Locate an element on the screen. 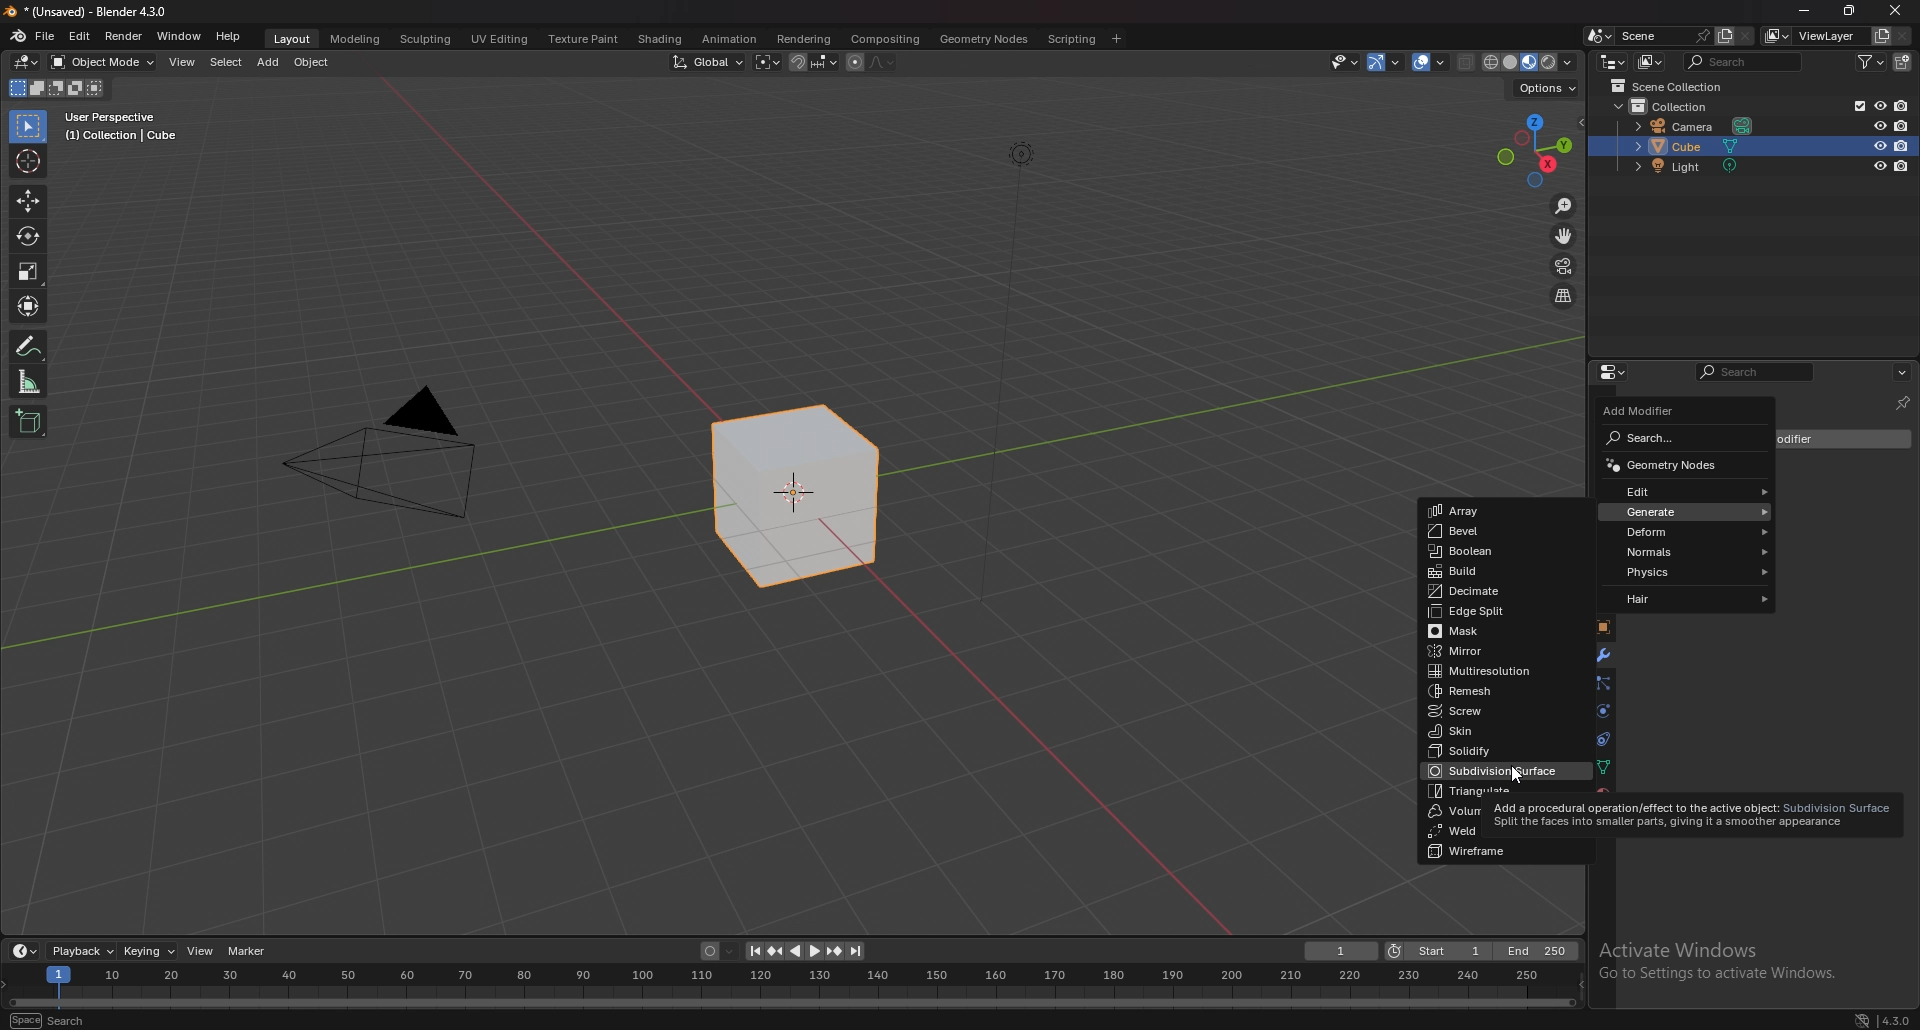 This screenshot has height=1030, width=1920. edge split is located at coordinates (1496, 612).